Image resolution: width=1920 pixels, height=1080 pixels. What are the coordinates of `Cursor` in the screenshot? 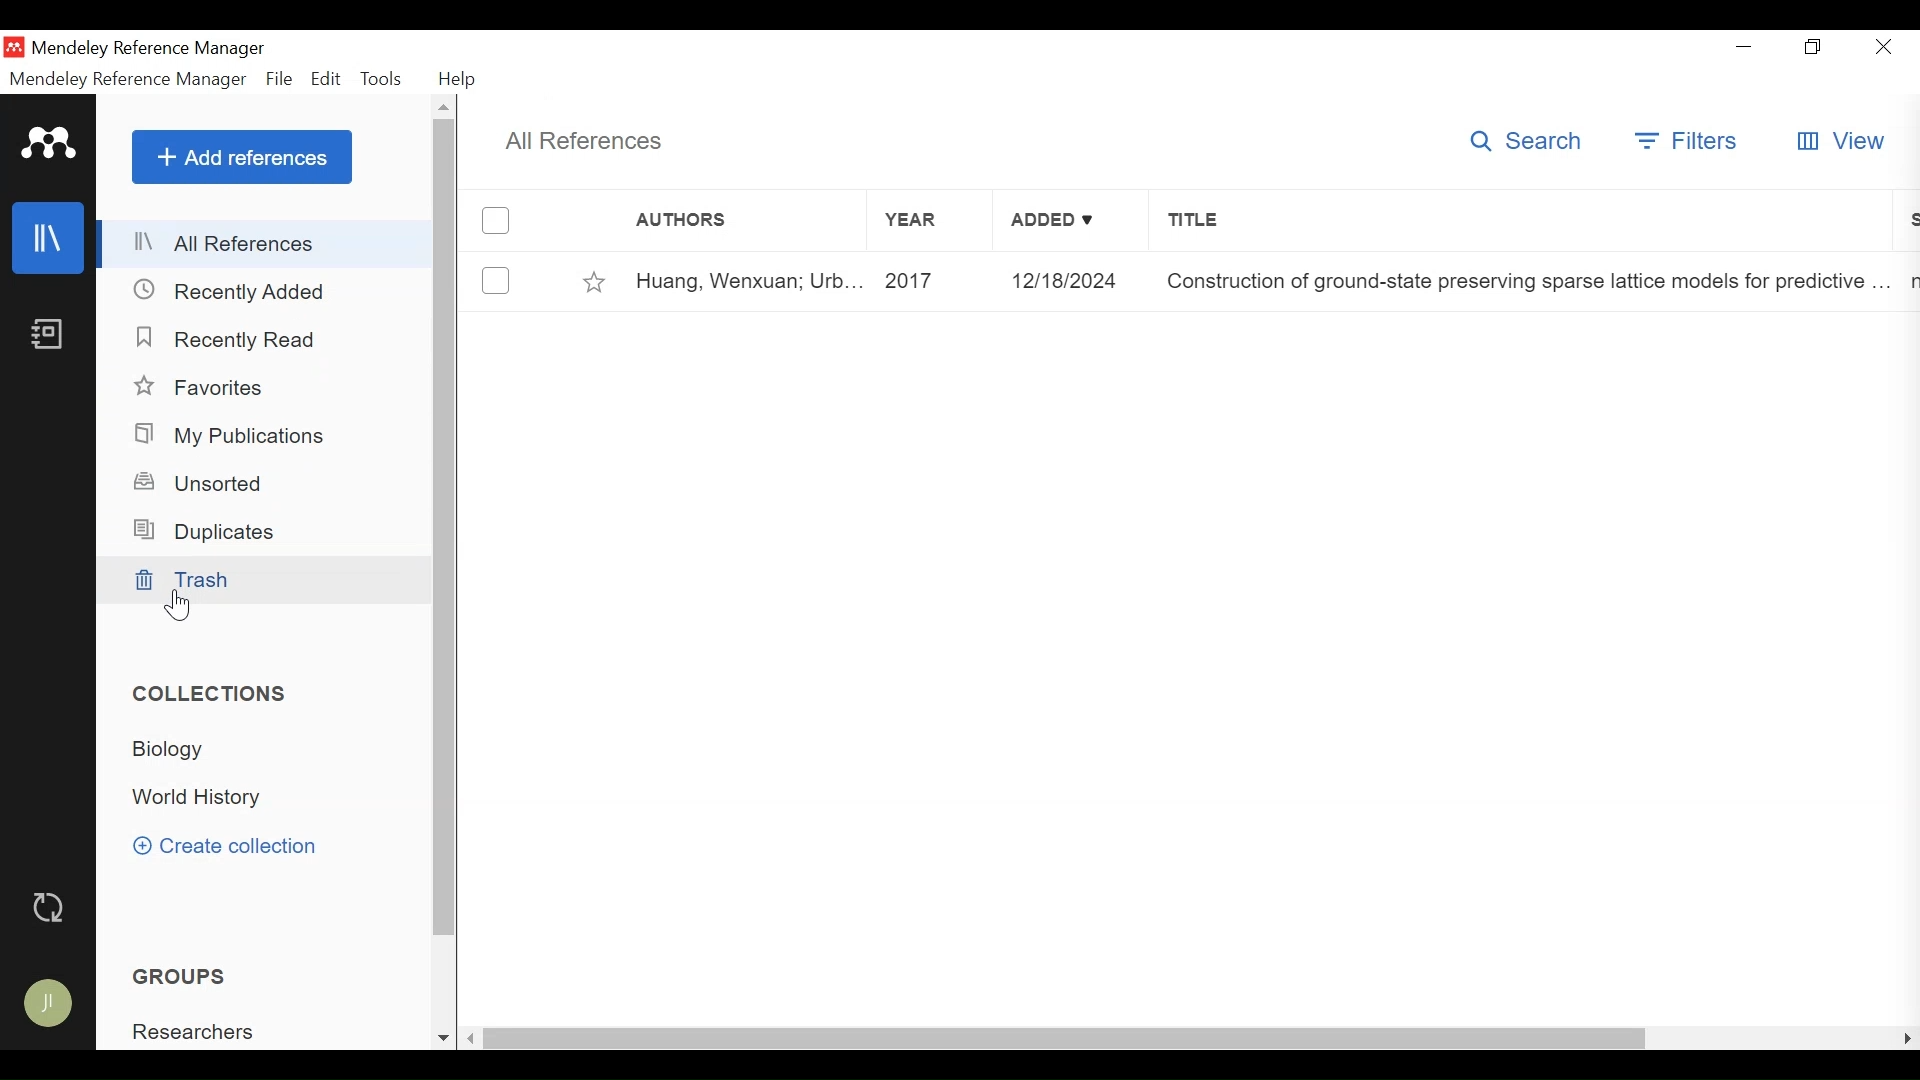 It's located at (179, 605).